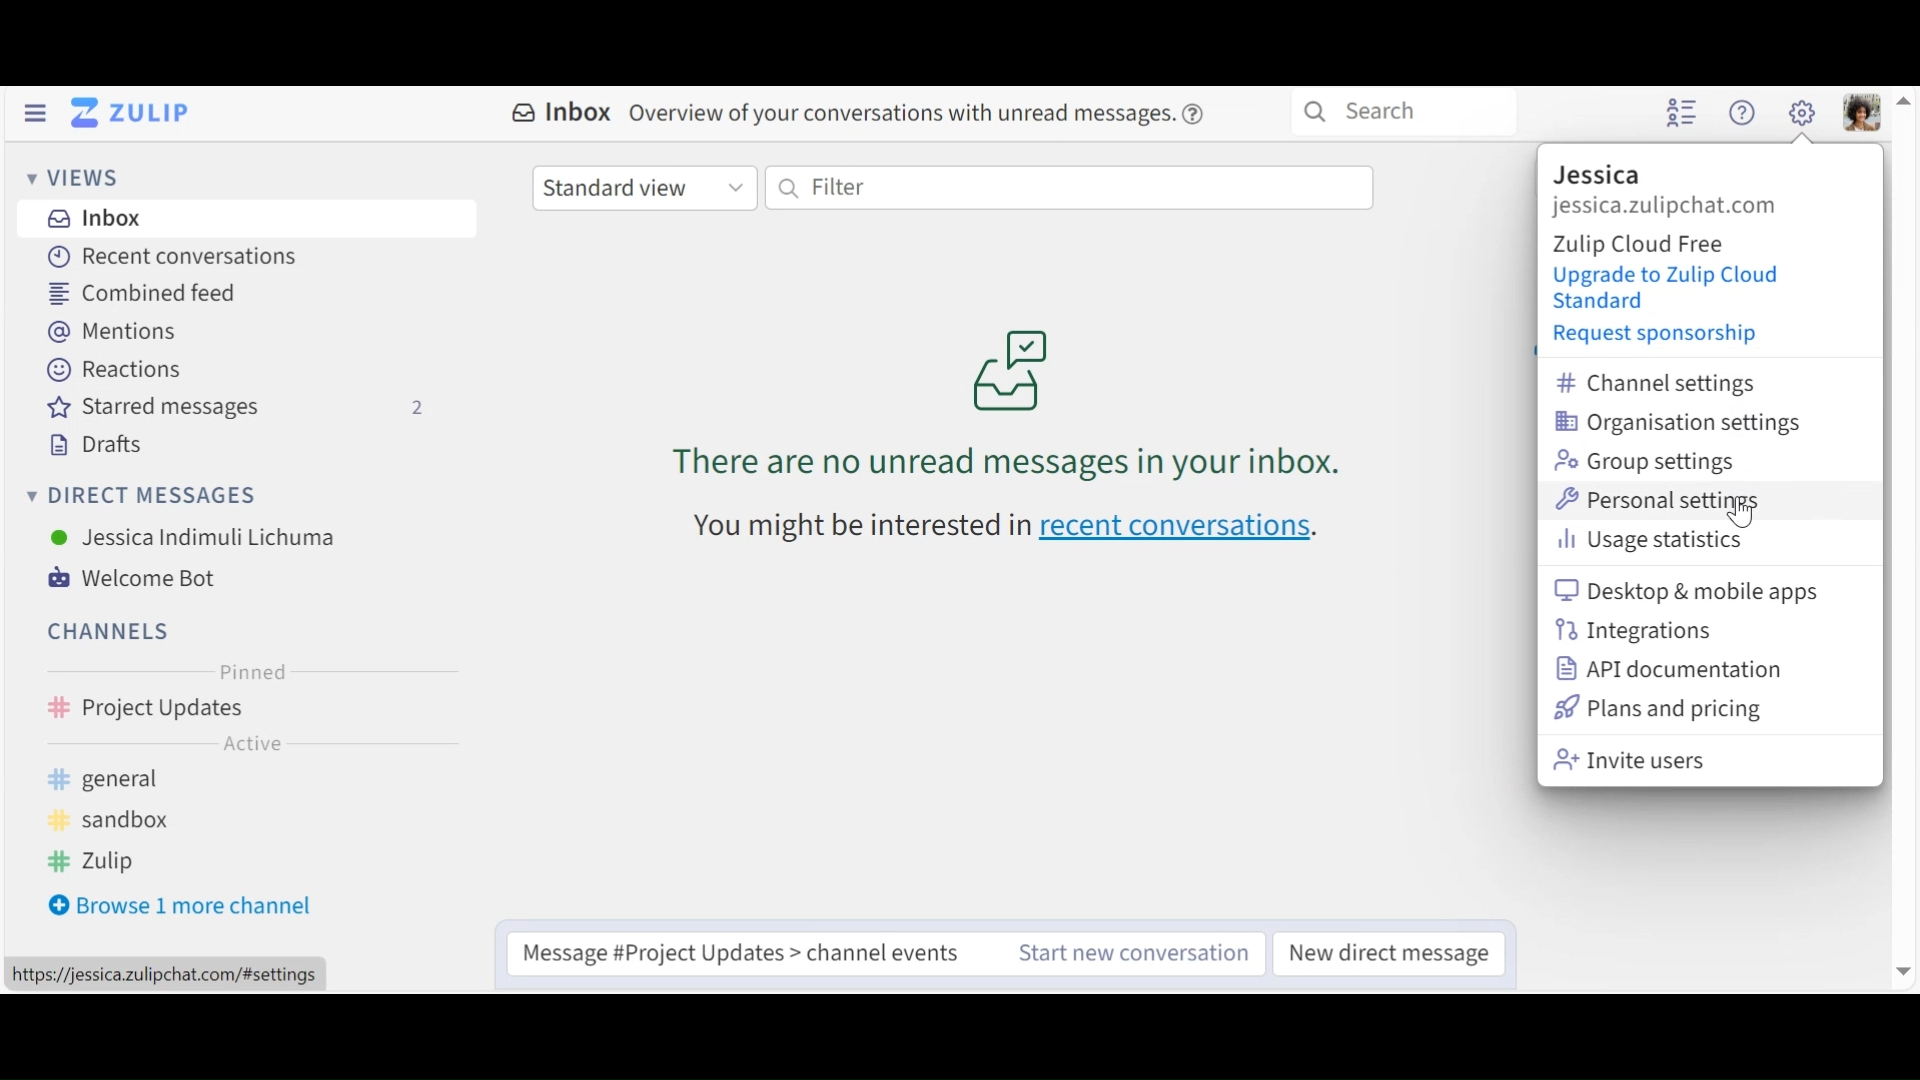 The image size is (1920, 1080). I want to click on Hide user list, so click(1681, 114).